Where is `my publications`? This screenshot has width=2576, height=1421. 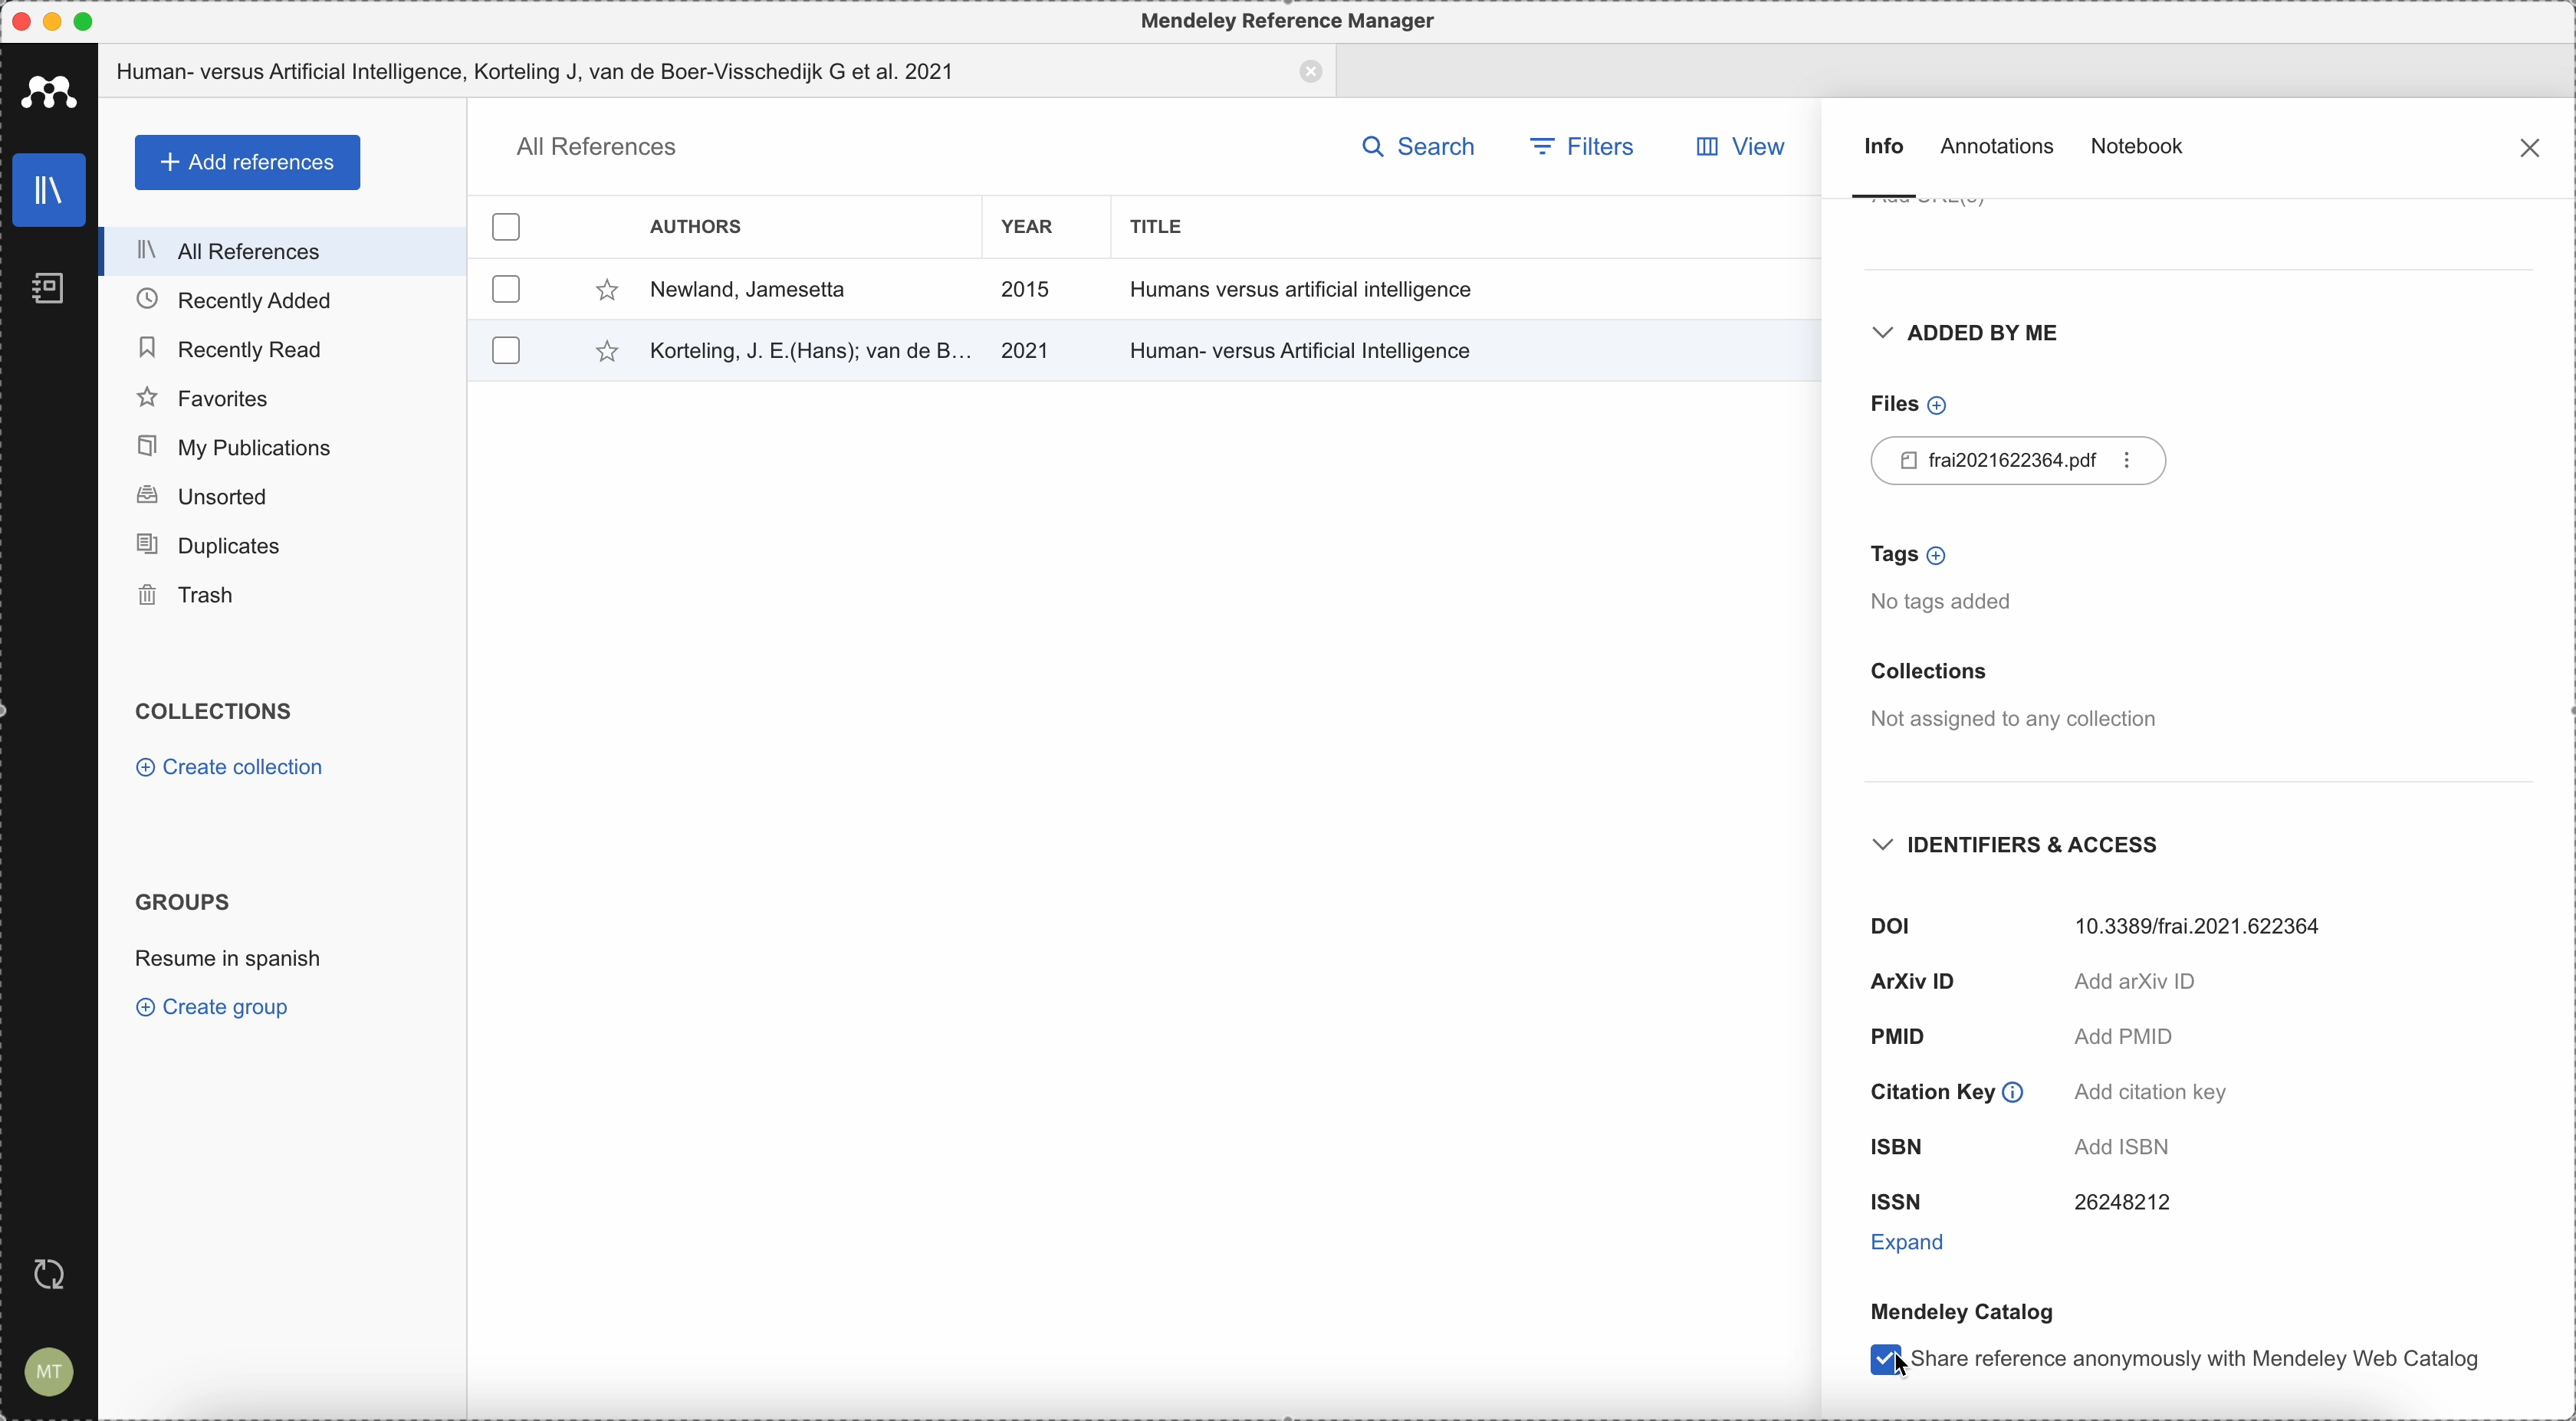 my publications is located at coordinates (287, 447).